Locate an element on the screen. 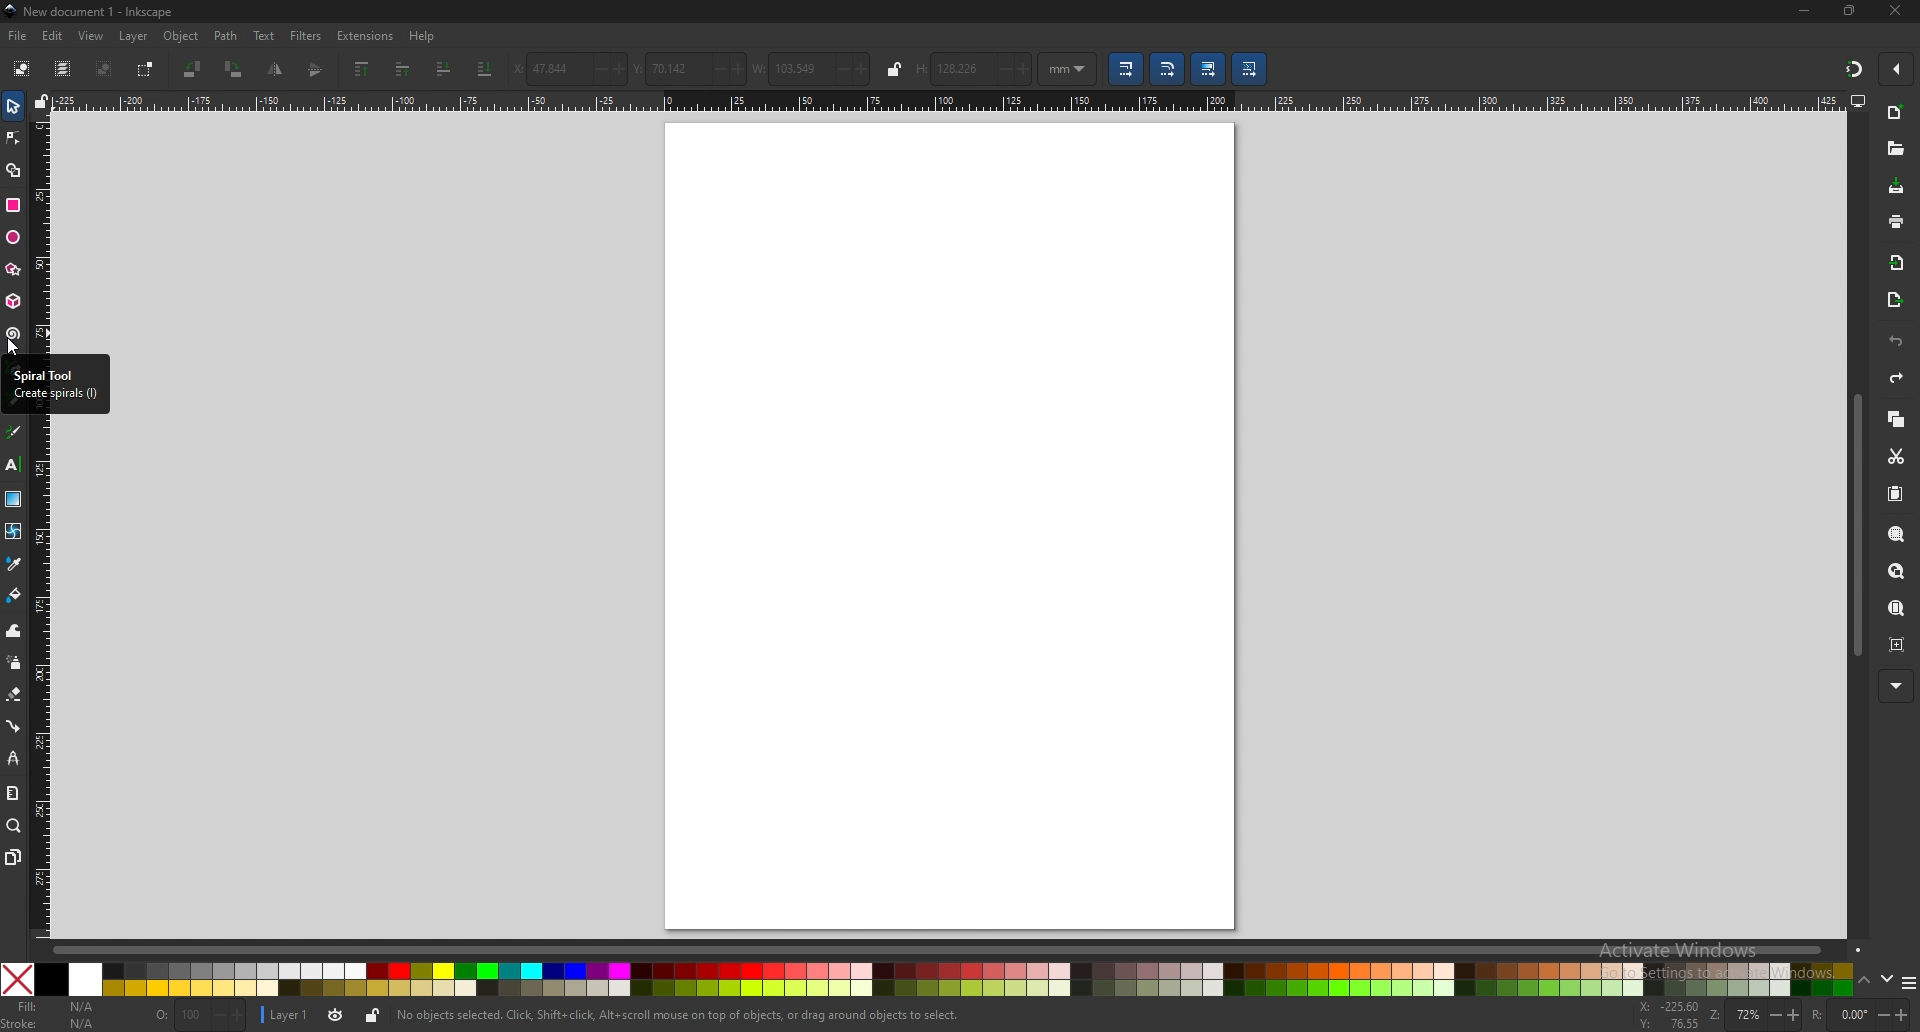 Image resolution: width=1920 pixels, height=1032 pixels. lock is located at coordinates (893, 70).